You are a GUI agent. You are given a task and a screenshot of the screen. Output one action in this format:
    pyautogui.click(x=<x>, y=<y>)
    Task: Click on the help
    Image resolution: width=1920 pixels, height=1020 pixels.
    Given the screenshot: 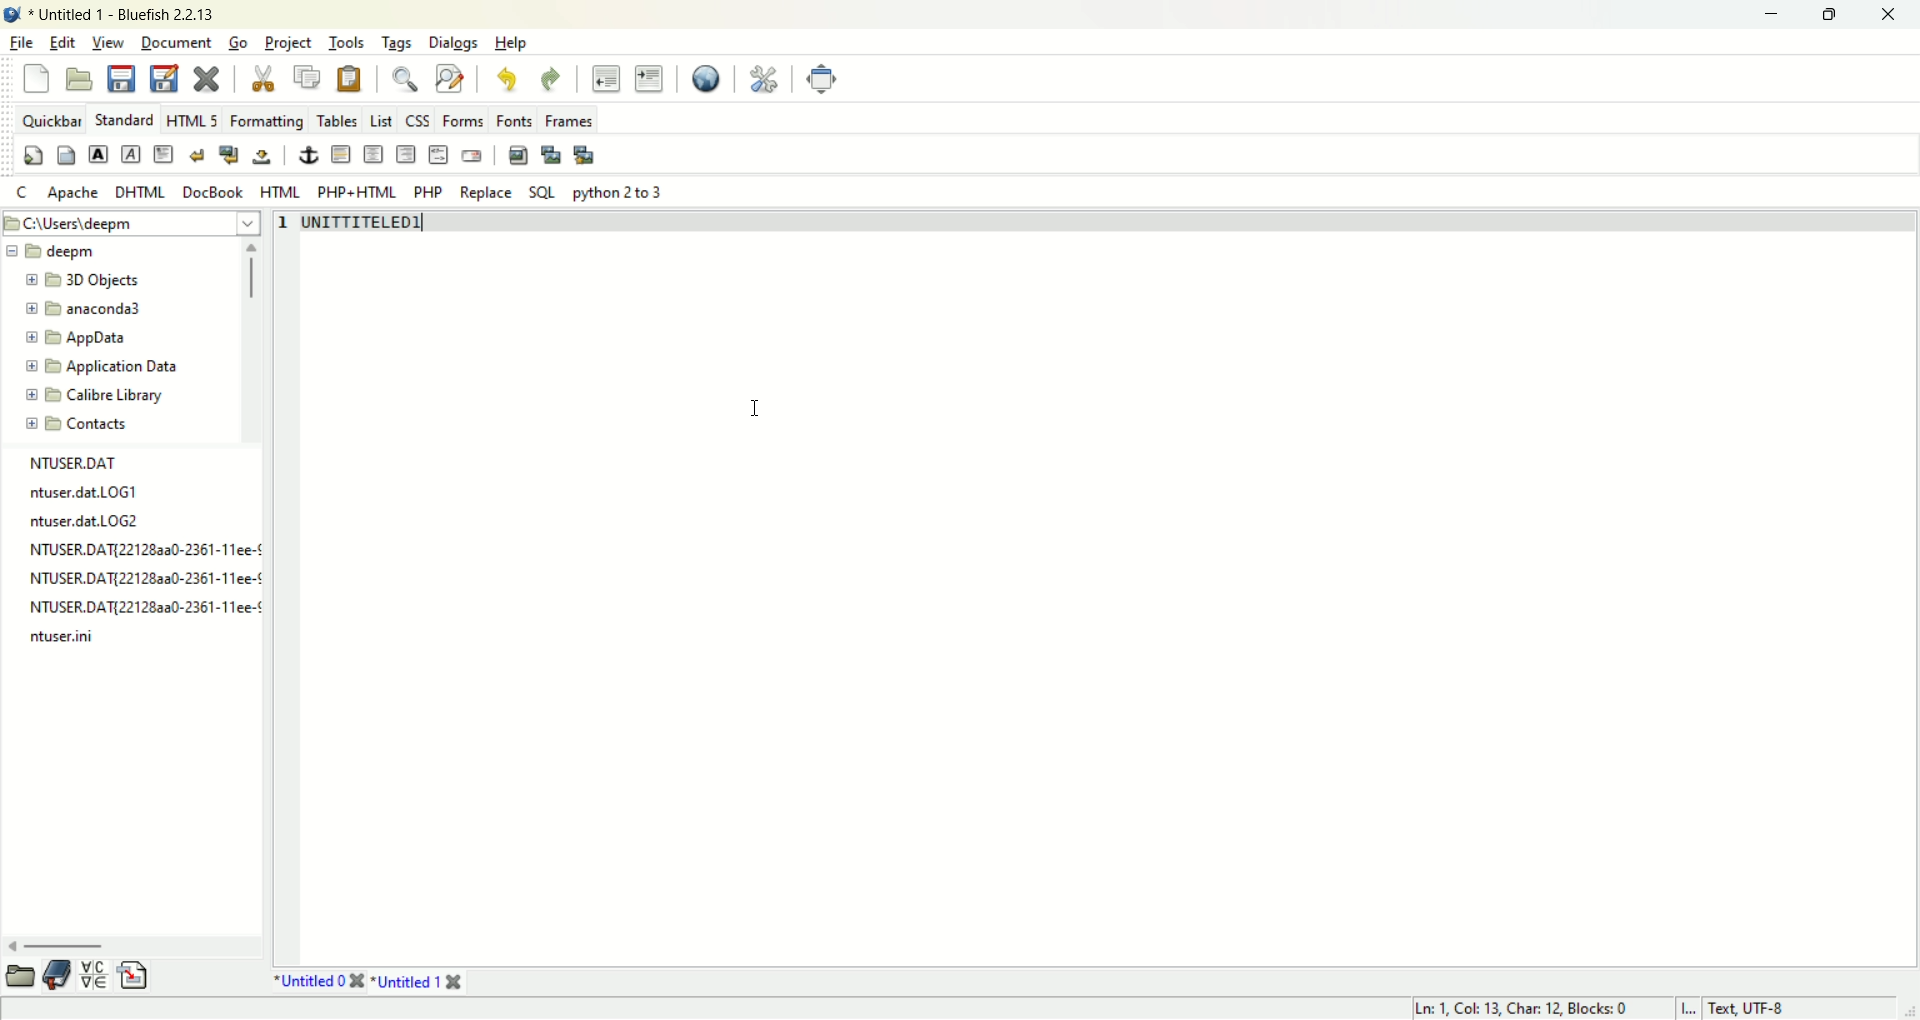 What is the action you would take?
    pyautogui.click(x=513, y=42)
    